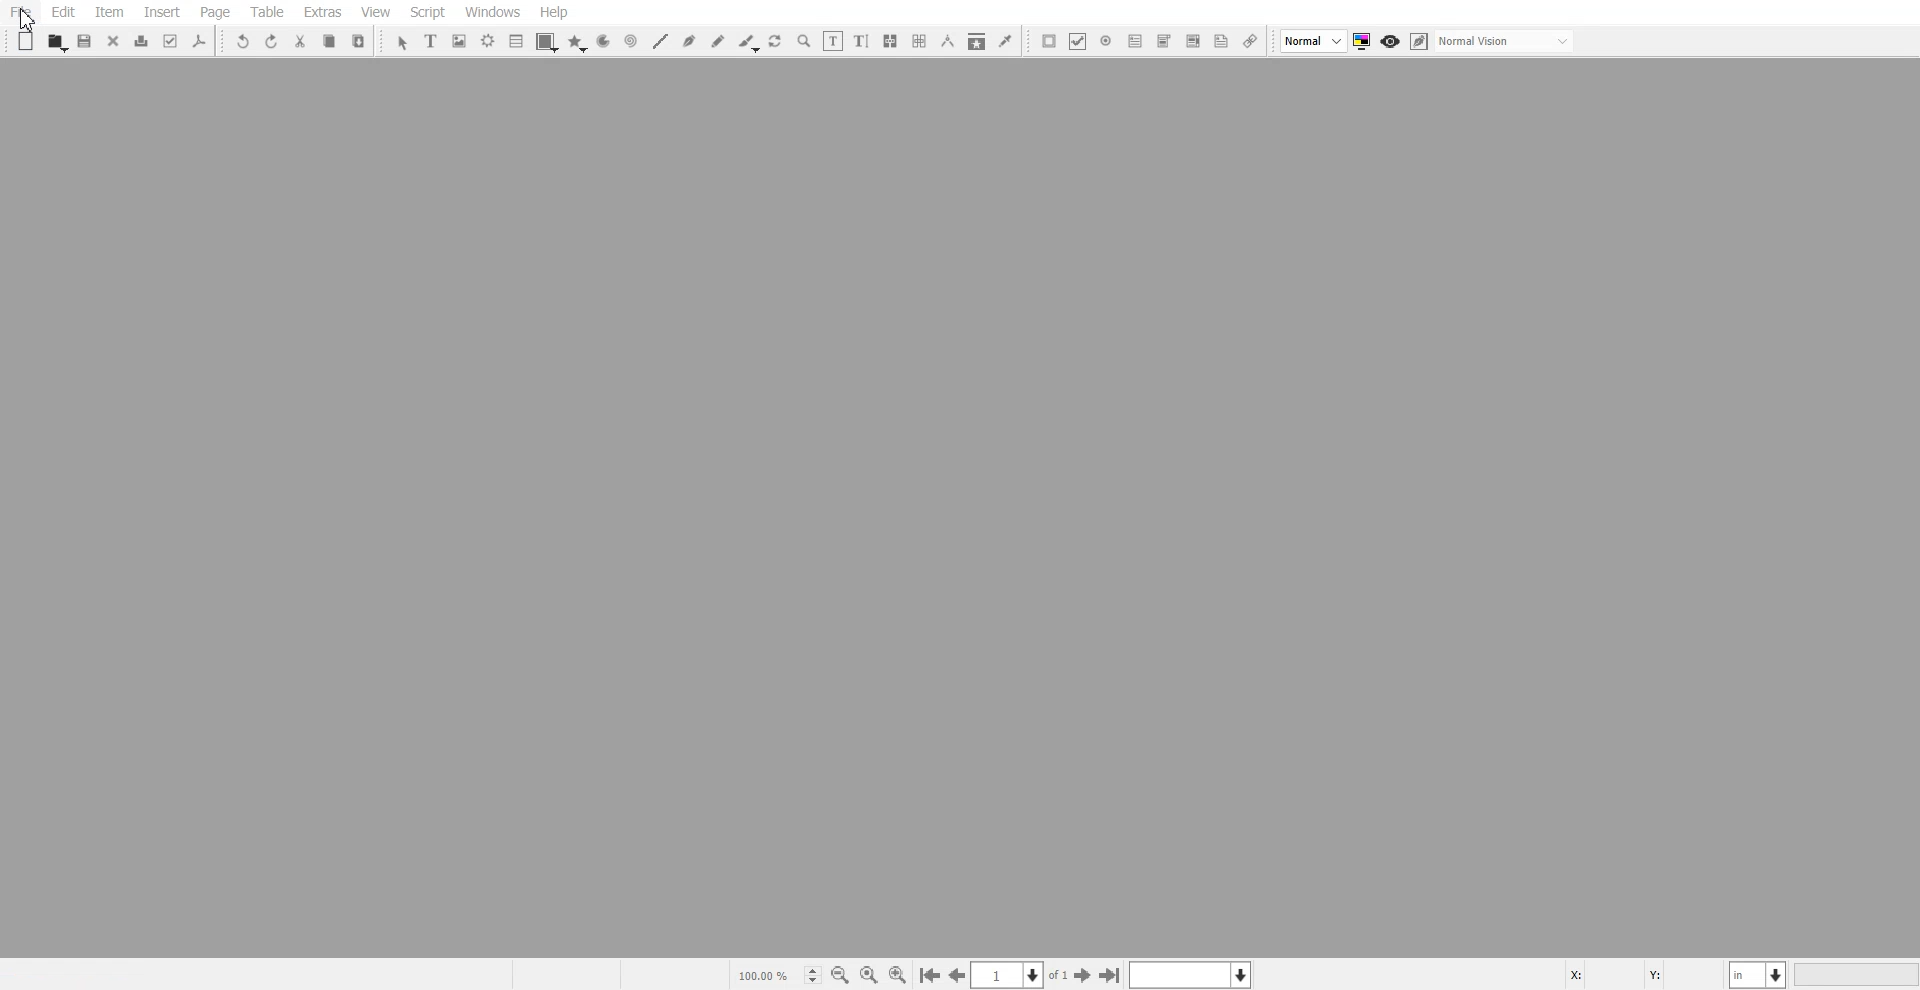 This screenshot has width=1920, height=990. What do you see at coordinates (488, 41) in the screenshot?
I see `Render Frame` at bounding box center [488, 41].